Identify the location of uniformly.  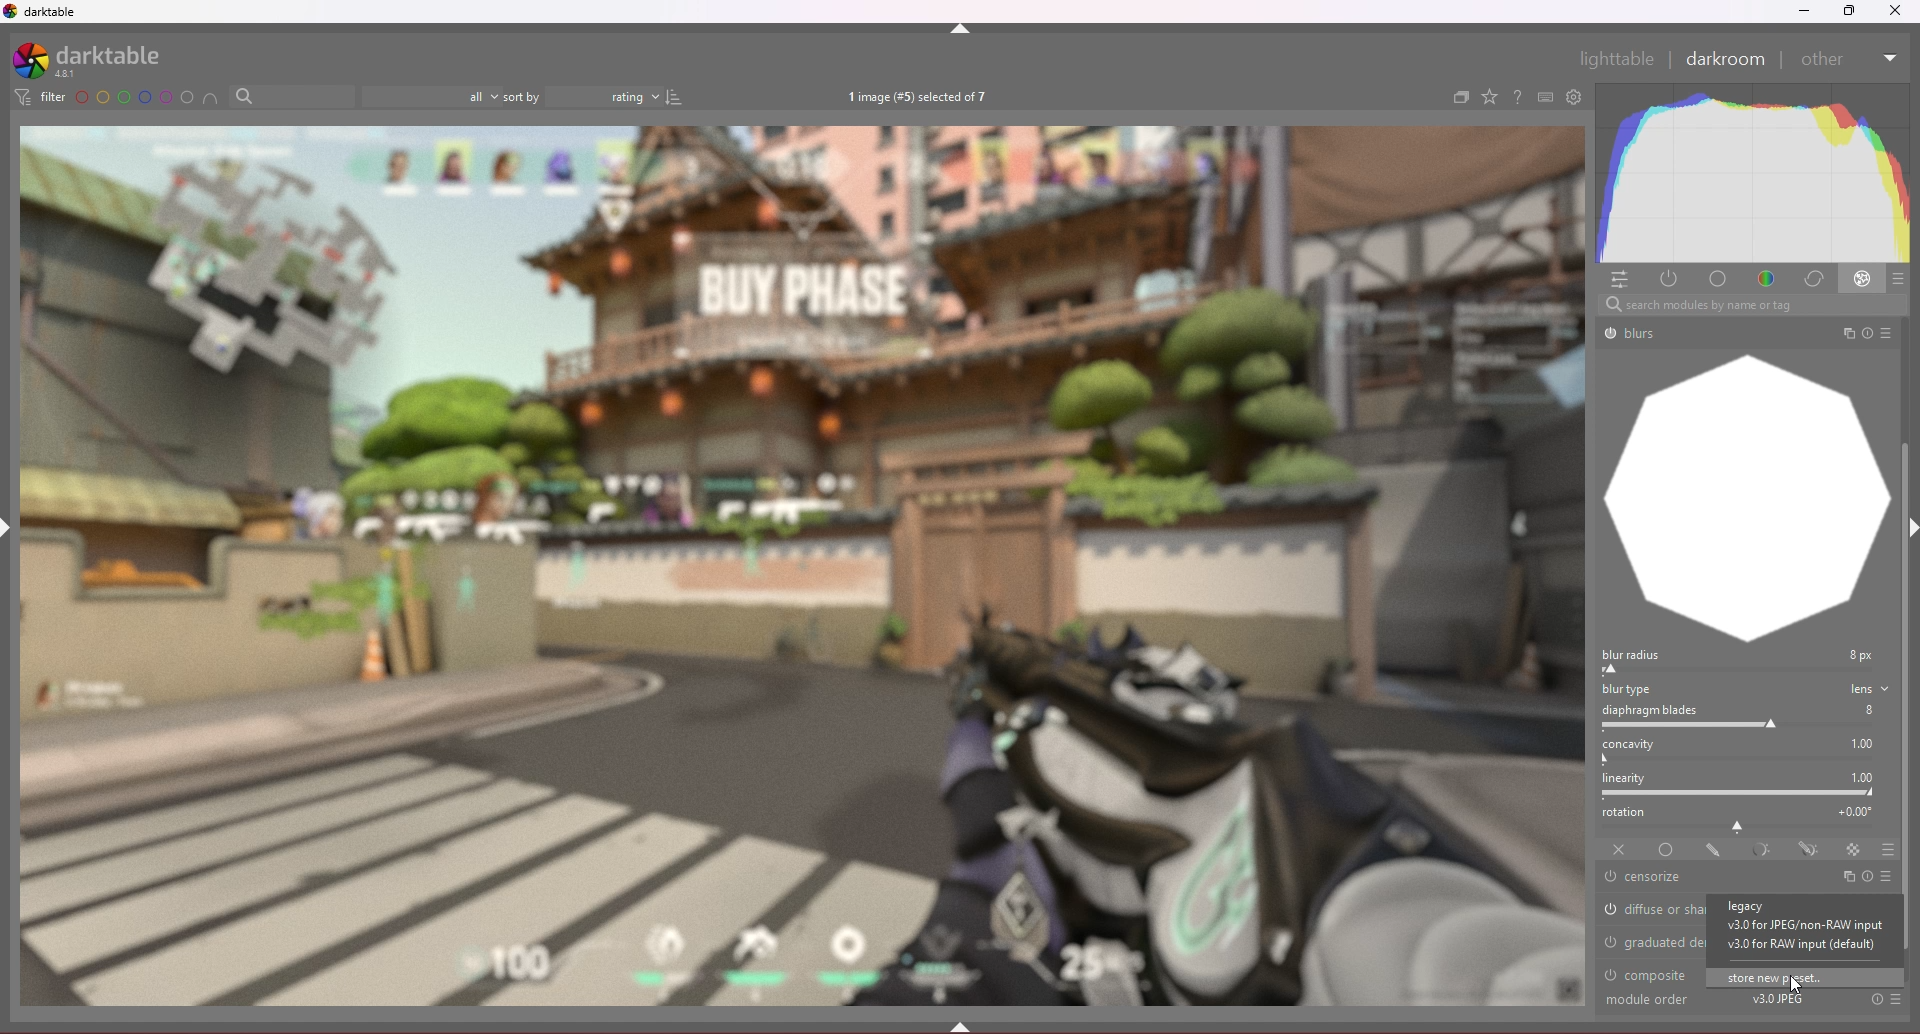
(1666, 850).